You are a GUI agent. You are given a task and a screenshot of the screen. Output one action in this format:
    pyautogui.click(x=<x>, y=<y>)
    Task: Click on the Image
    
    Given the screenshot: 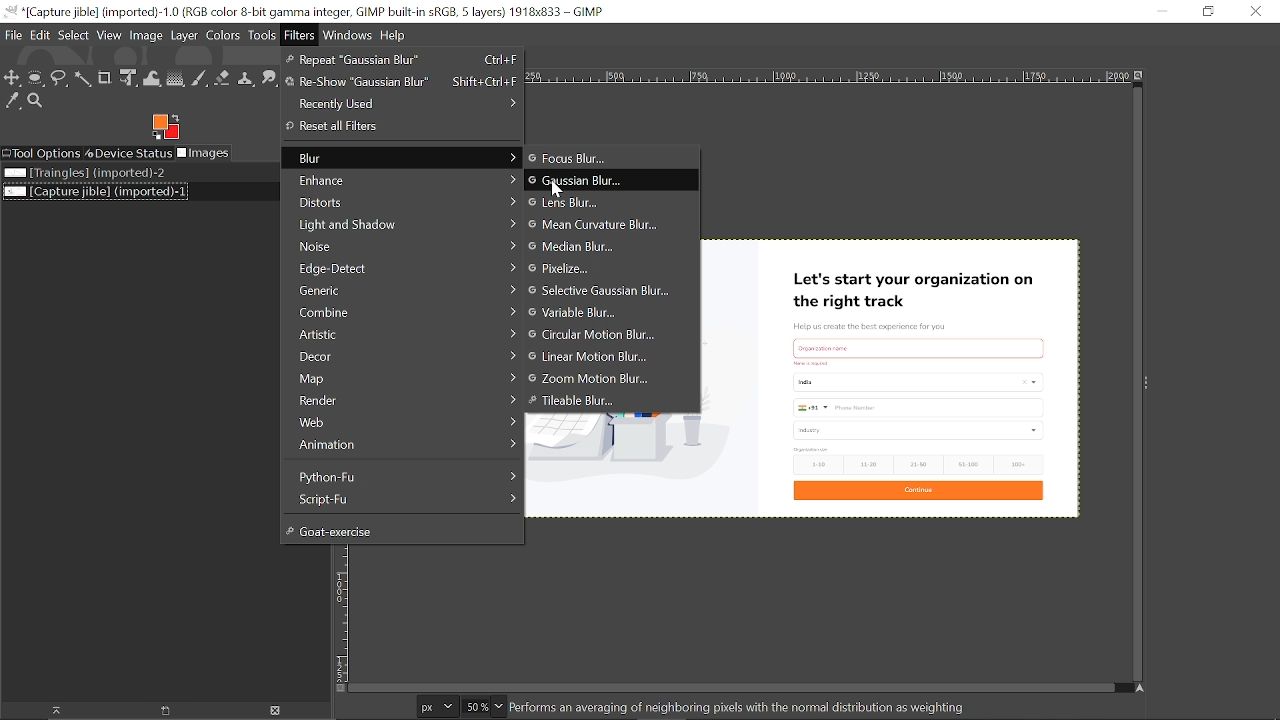 What is the action you would take?
    pyautogui.click(x=146, y=37)
    